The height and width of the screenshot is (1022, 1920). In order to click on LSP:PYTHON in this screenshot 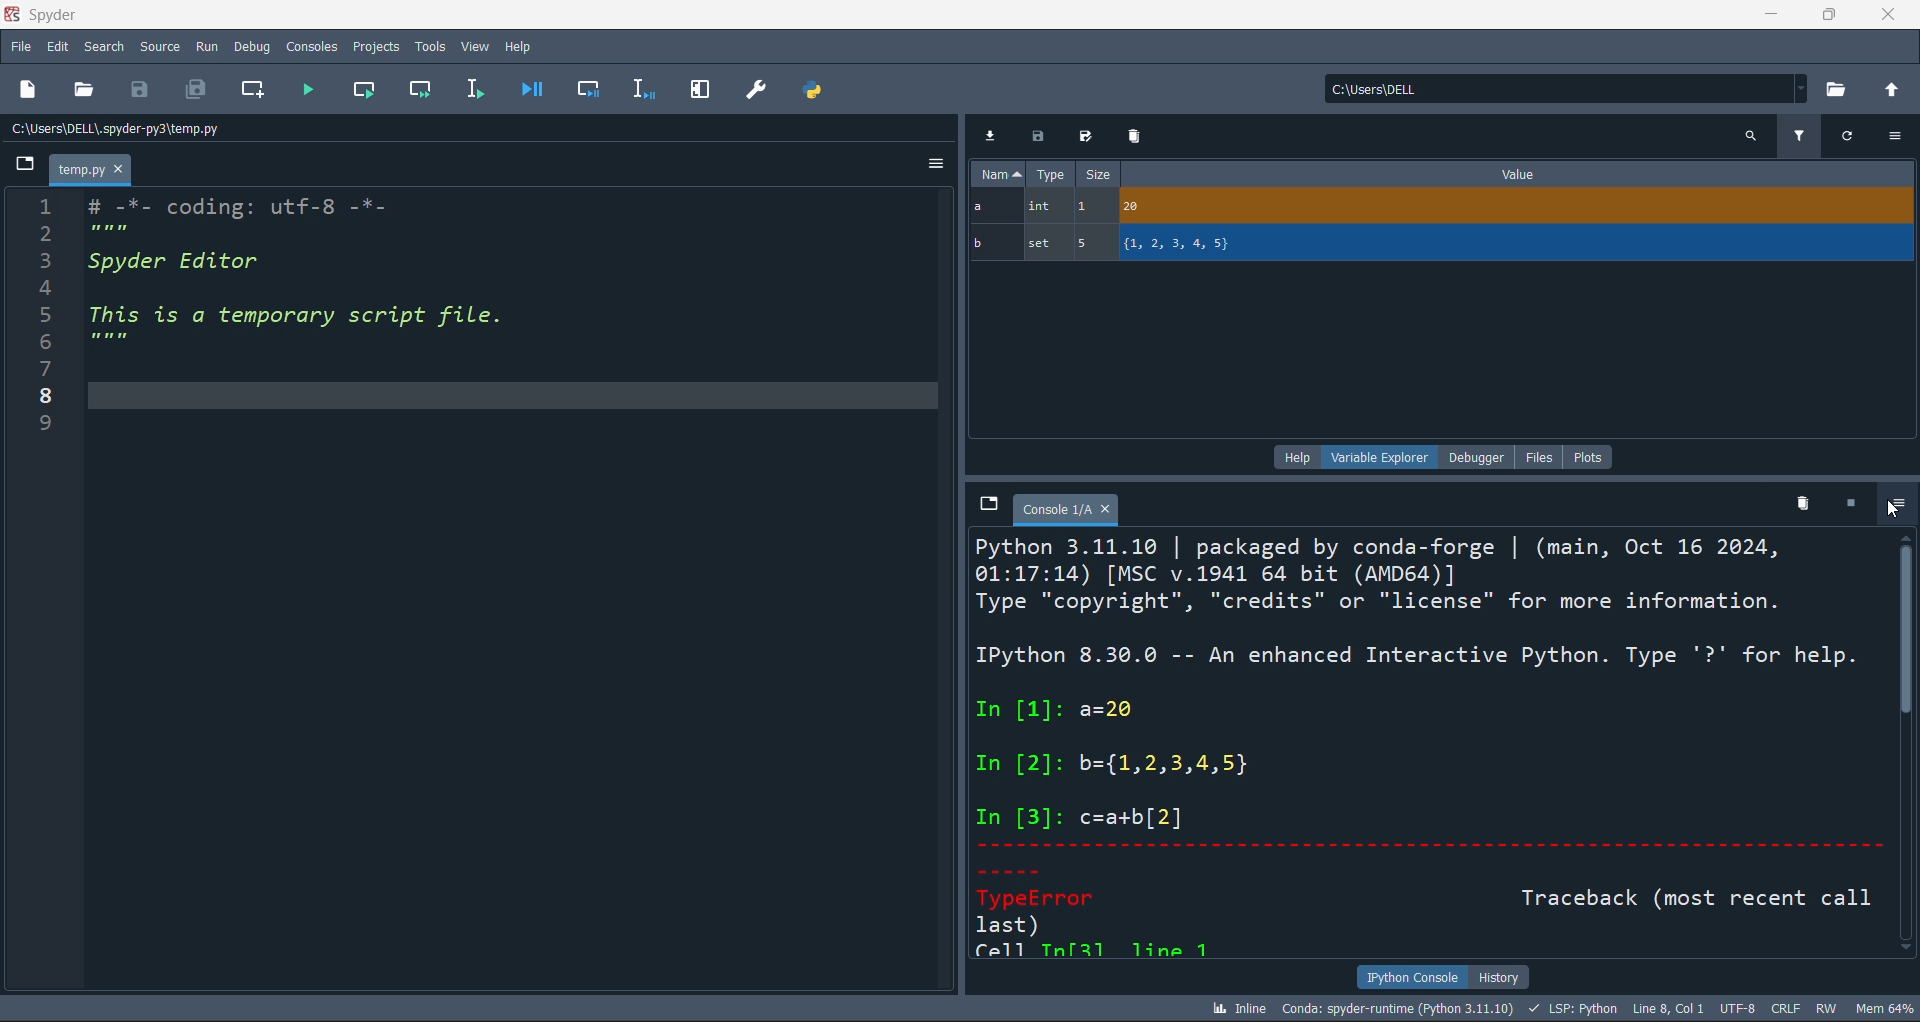, I will do `click(1570, 1009)`.